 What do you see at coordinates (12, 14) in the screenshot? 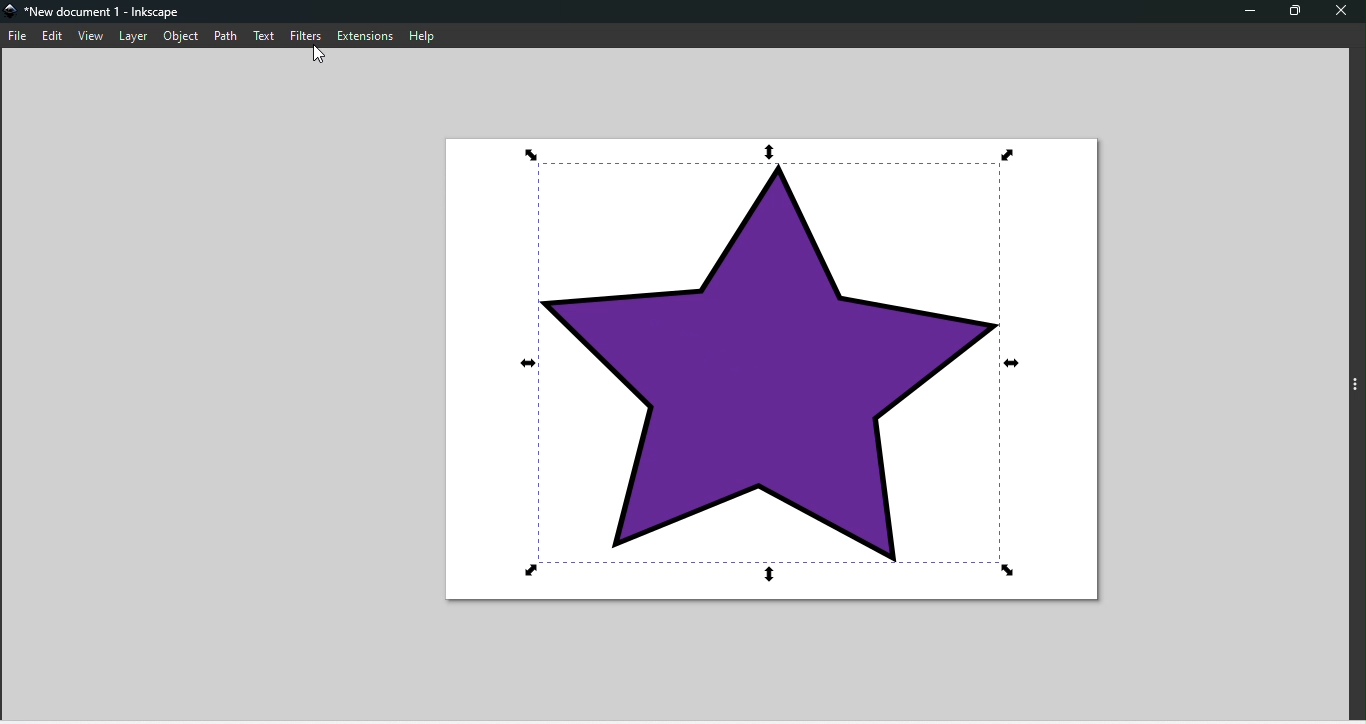
I see `logo` at bounding box center [12, 14].